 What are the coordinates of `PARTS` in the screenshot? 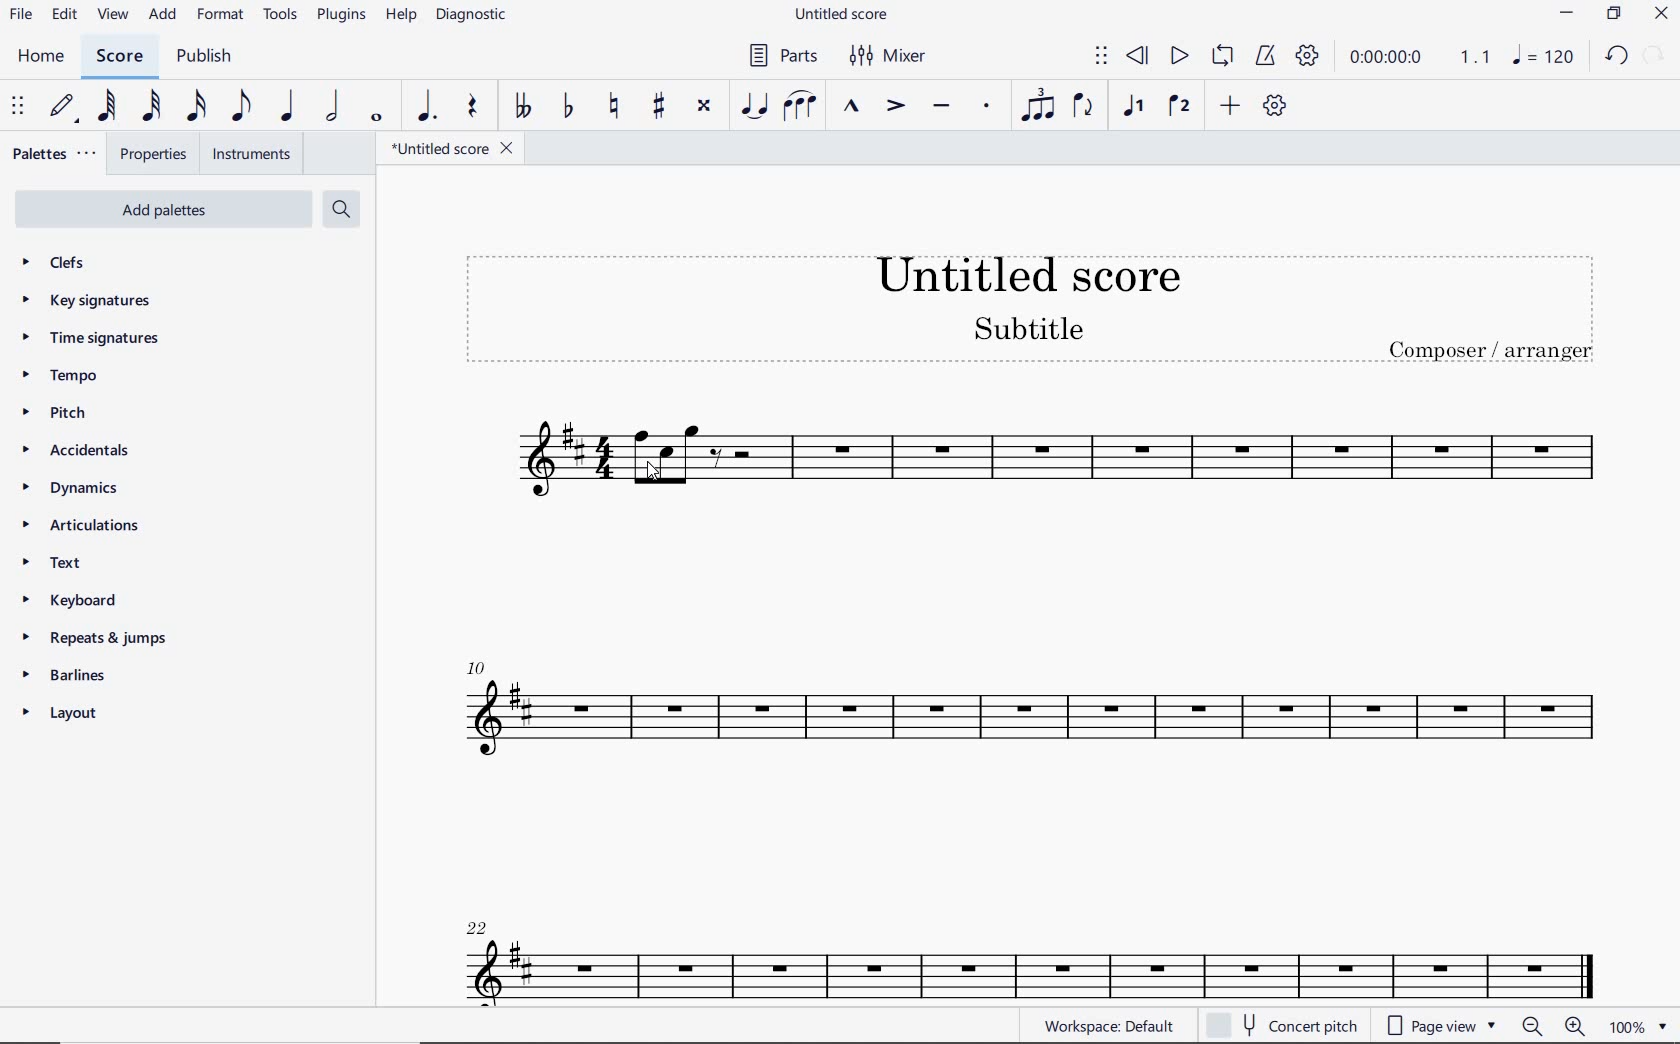 It's located at (785, 55).